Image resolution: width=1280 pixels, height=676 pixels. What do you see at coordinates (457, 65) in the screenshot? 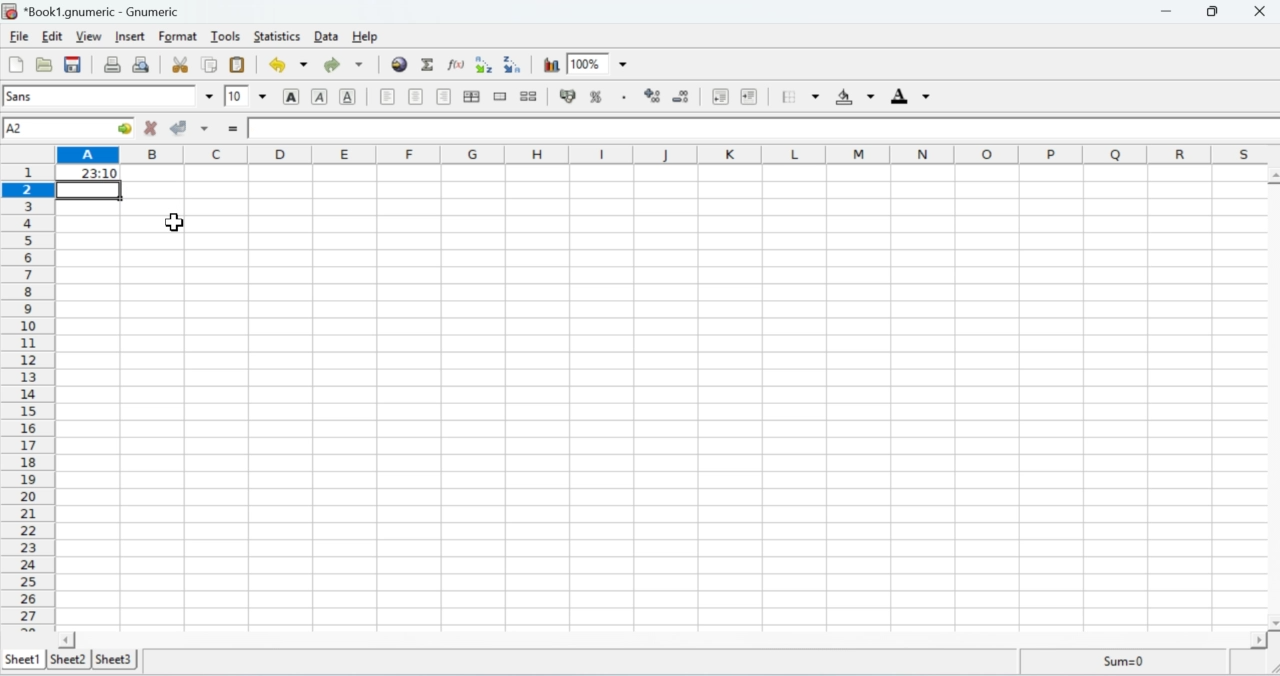
I see `Edit a function into the current cell` at bounding box center [457, 65].